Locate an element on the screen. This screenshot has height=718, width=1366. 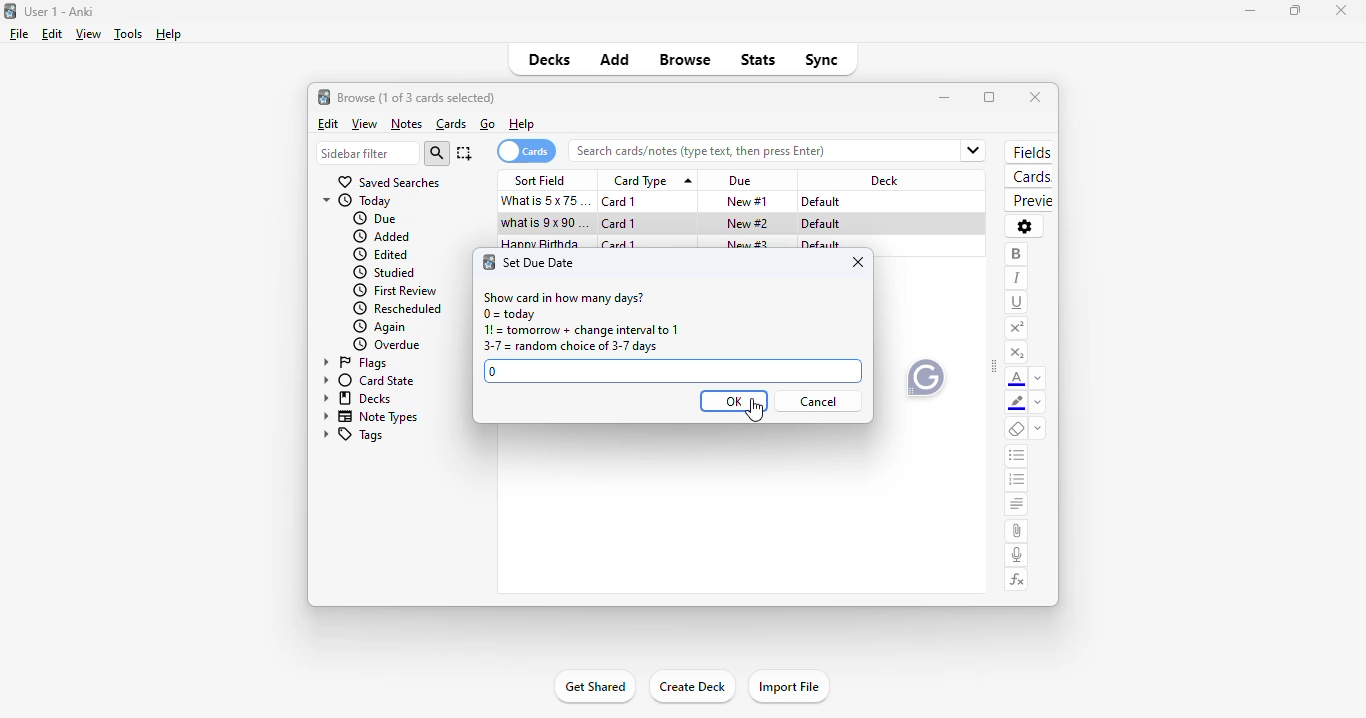
cursor is located at coordinates (756, 411).